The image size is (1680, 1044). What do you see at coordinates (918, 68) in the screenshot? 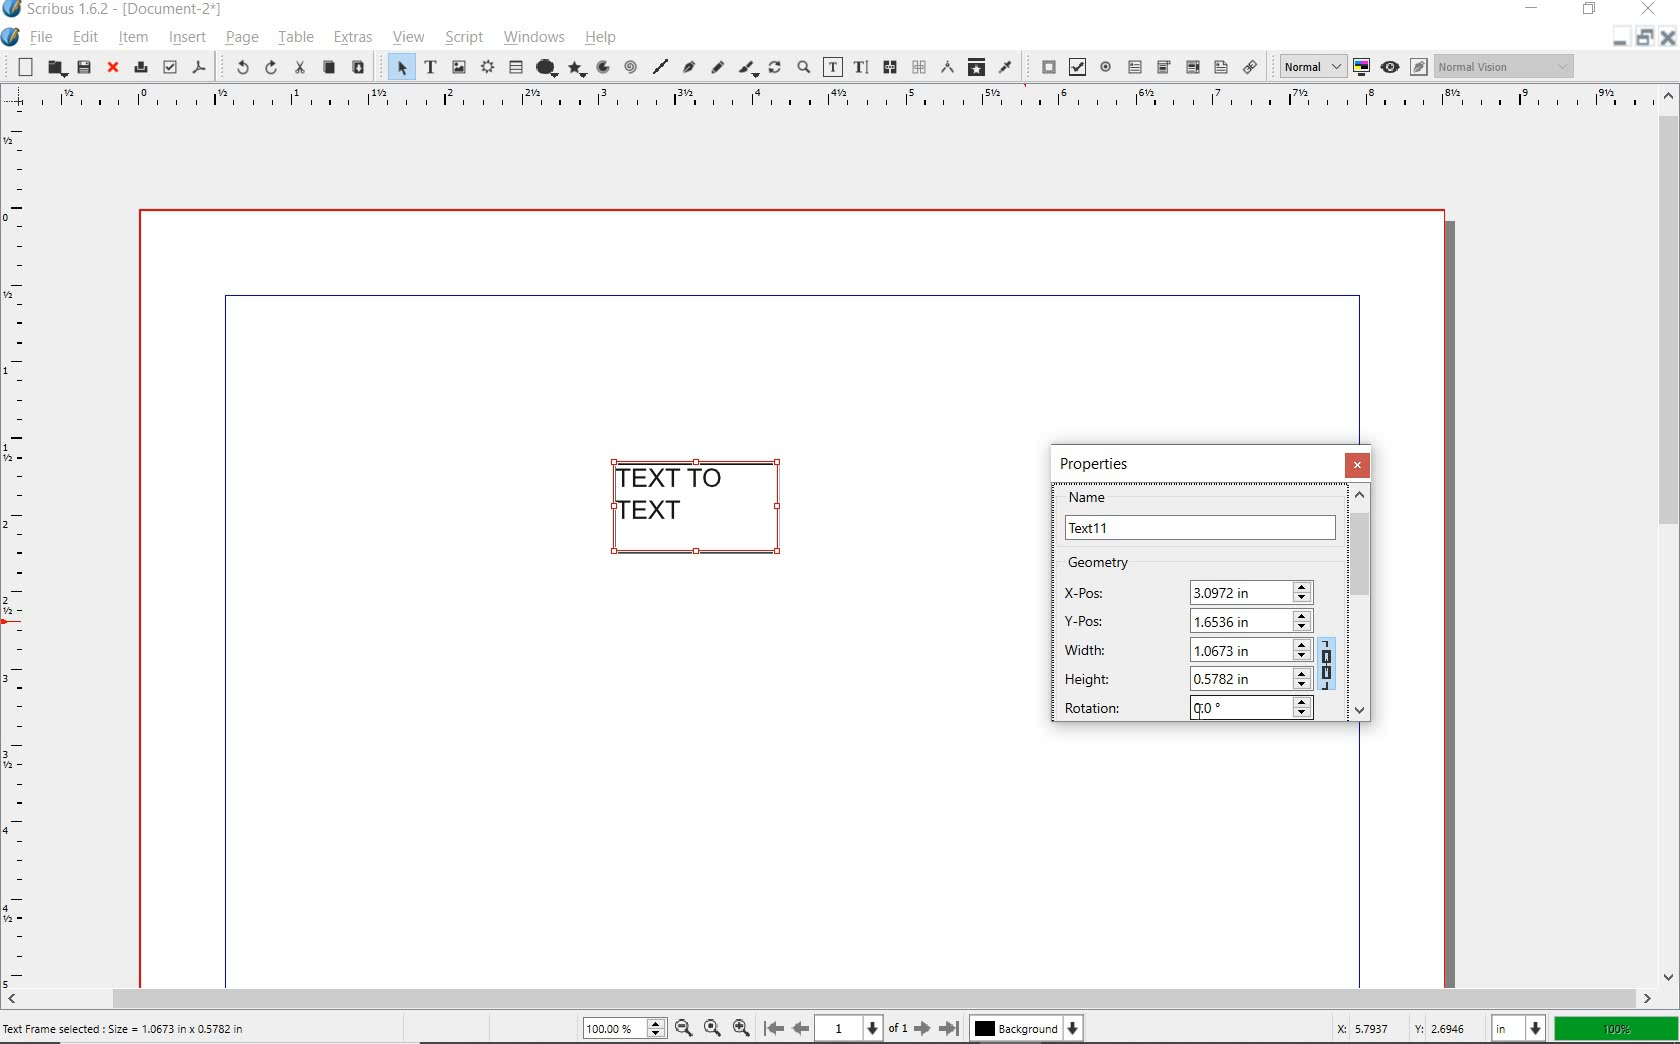
I see `unlink text frames` at bounding box center [918, 68].